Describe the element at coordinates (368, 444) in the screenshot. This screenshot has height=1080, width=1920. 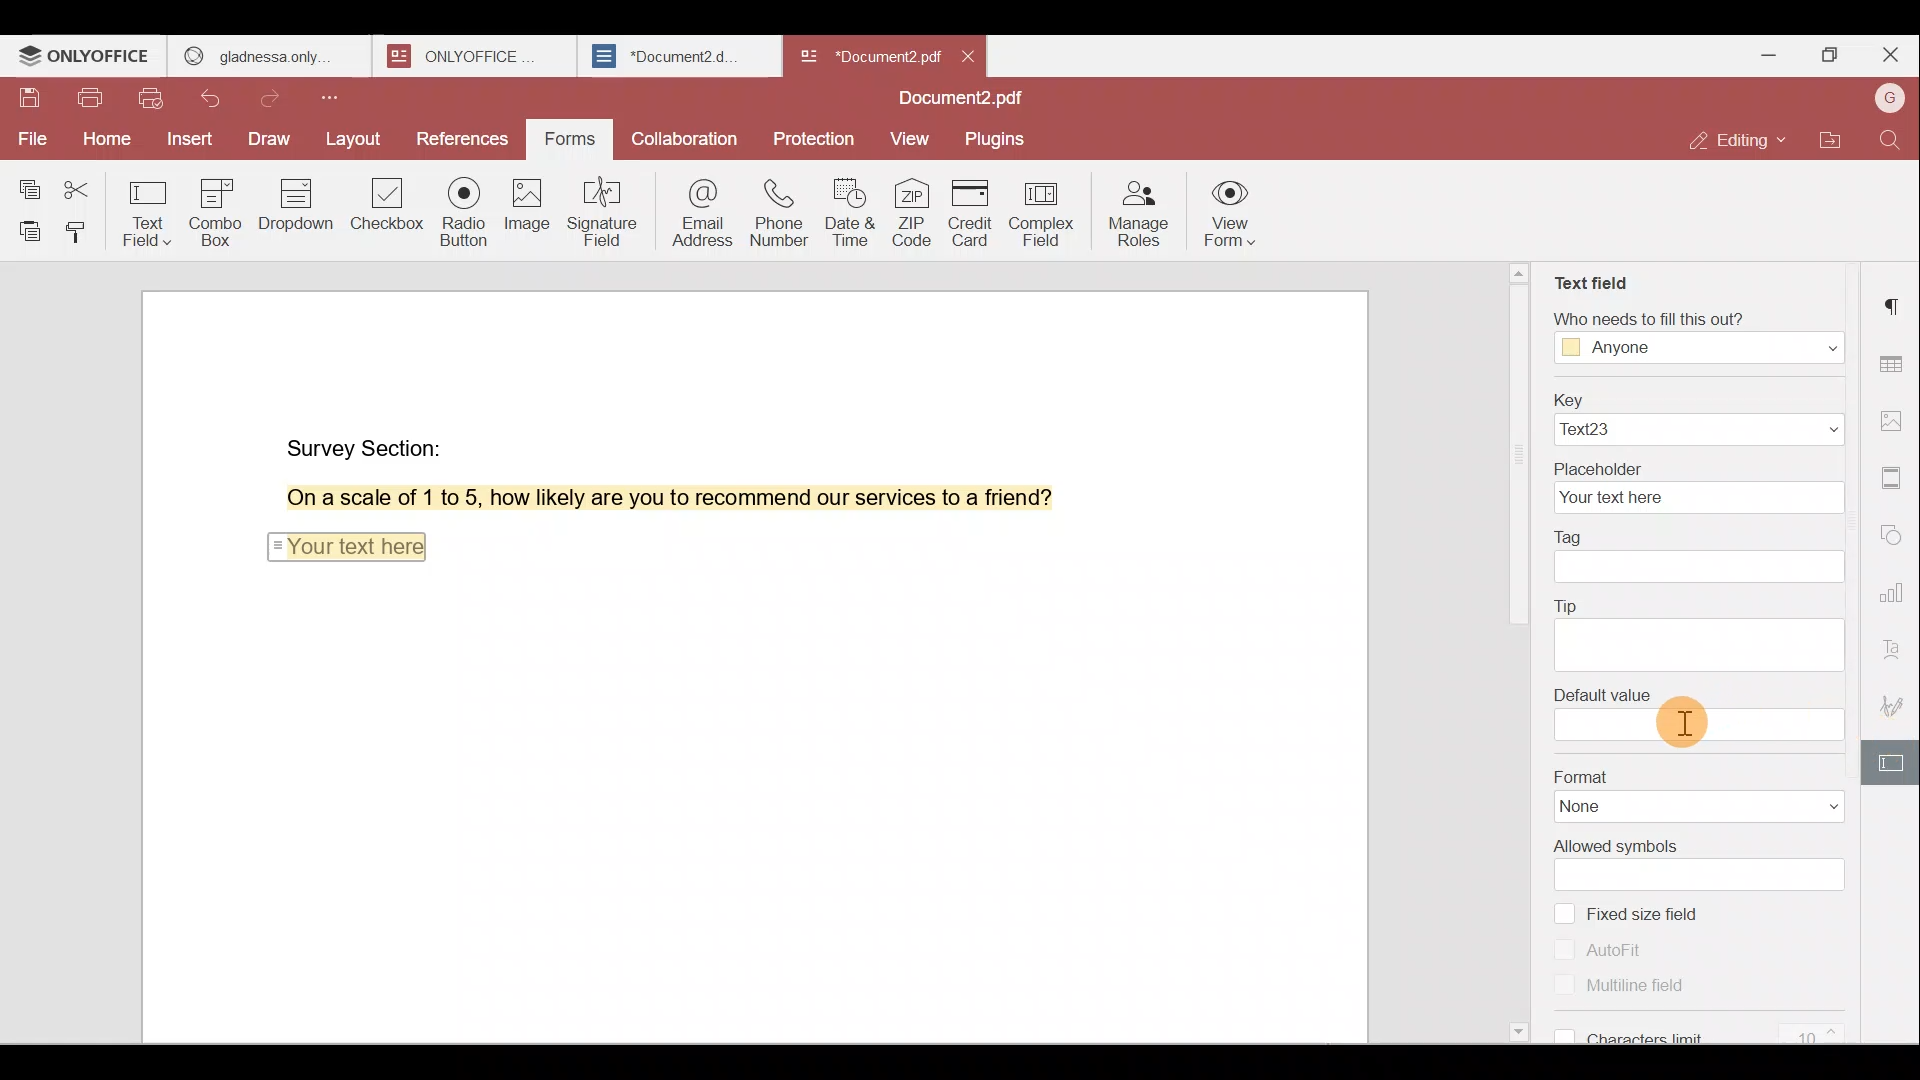
I see `Survey Section:` at that location.